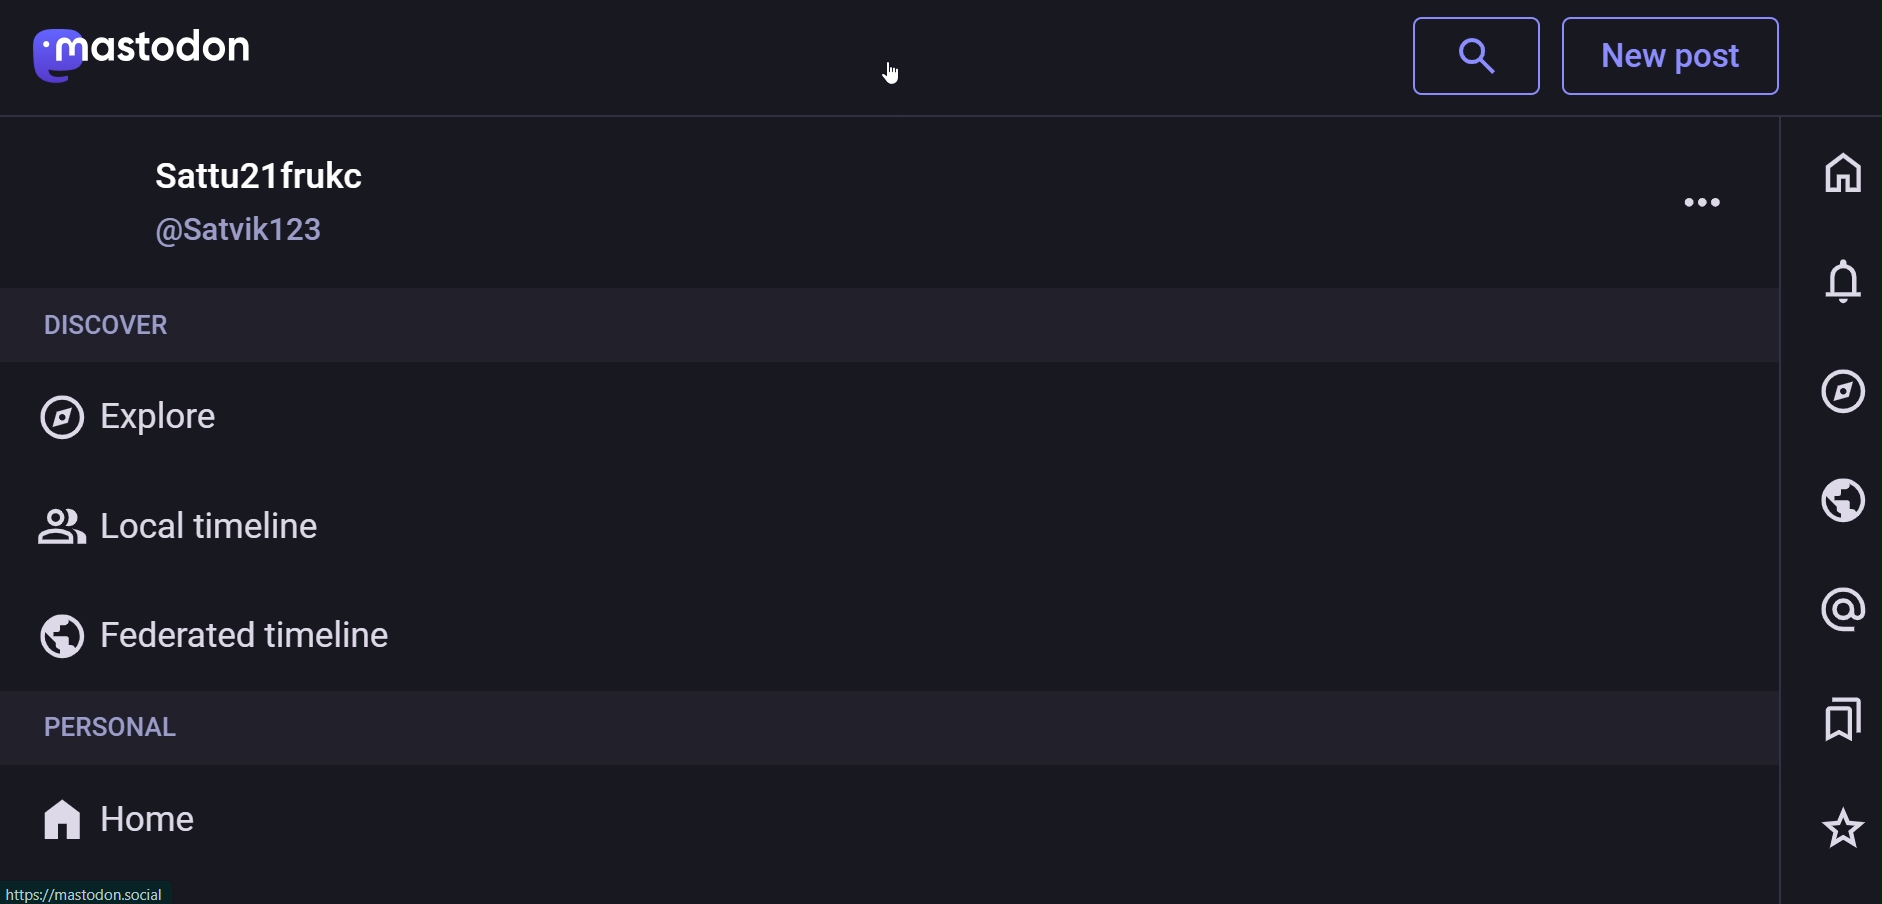 This screenshot has width=1882, height=904. What do you see at coordinates (1680, 59) in the screenshot?
I see `new post` at bounding box center [1680, 59].